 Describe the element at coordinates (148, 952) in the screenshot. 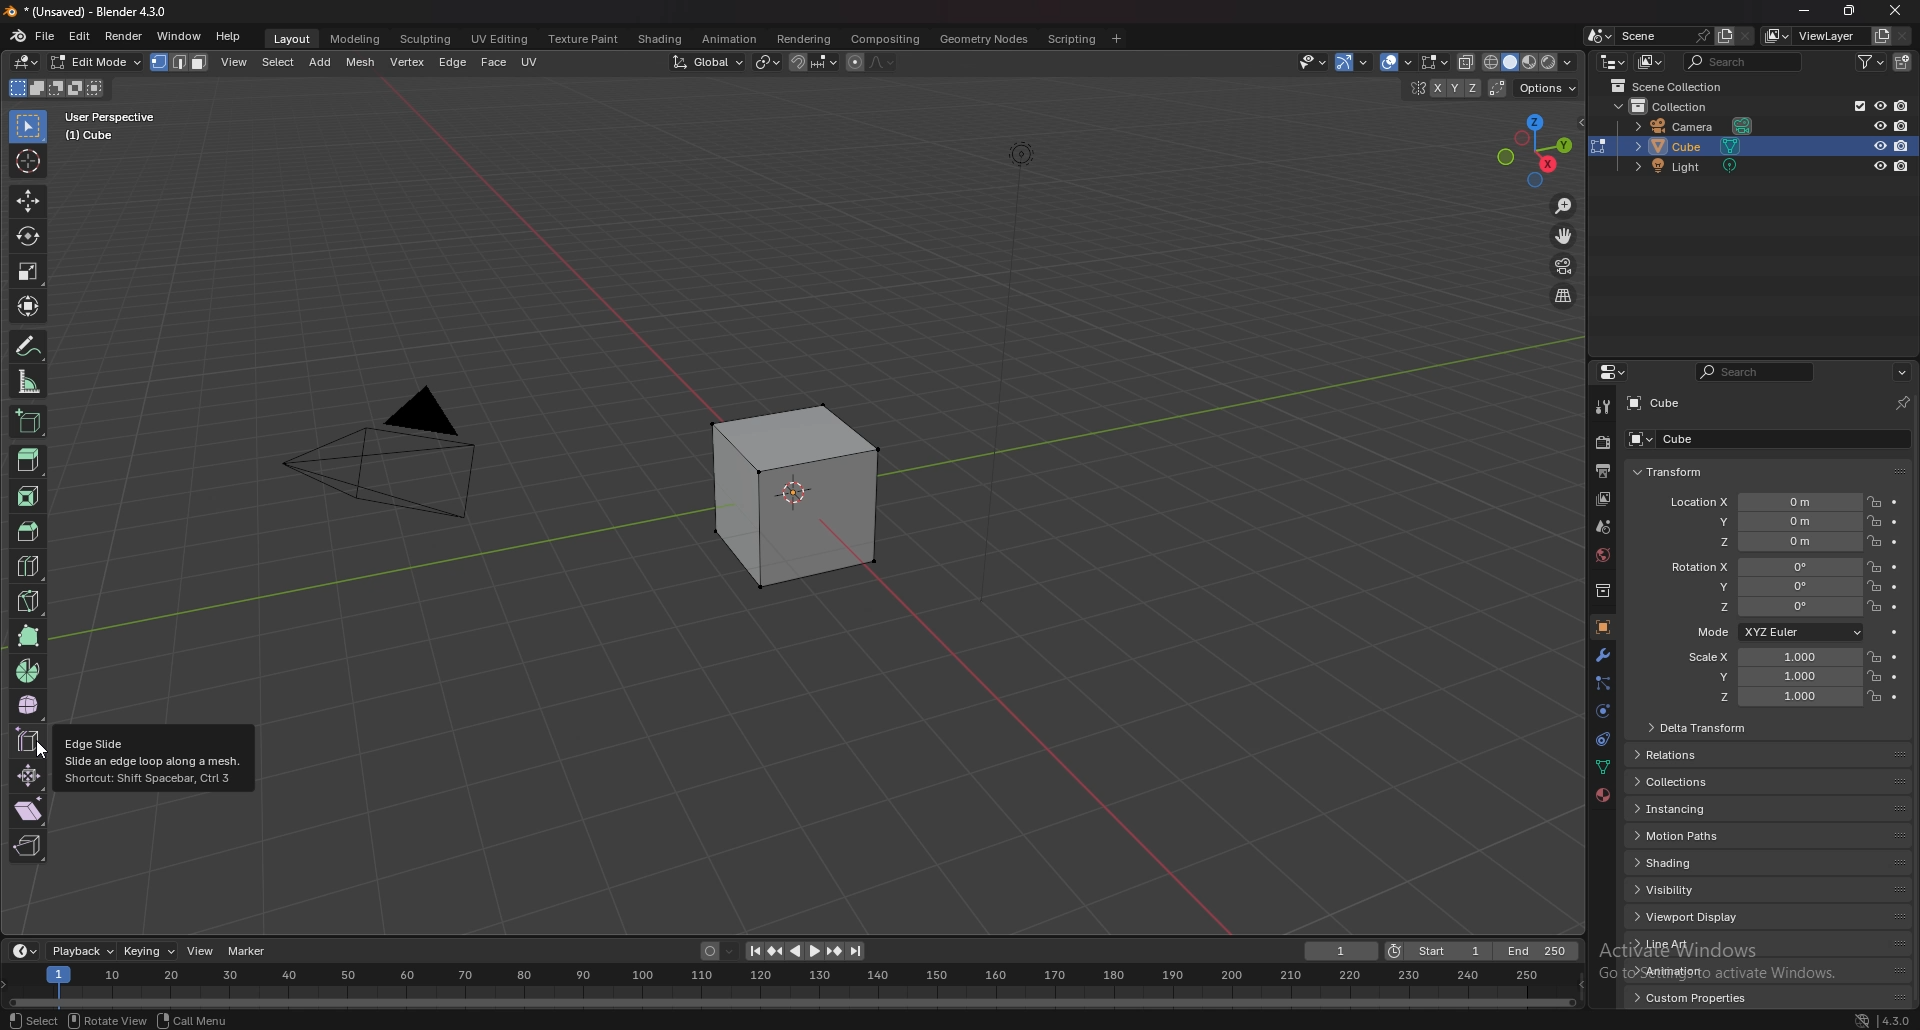

I see `keying` at that location.